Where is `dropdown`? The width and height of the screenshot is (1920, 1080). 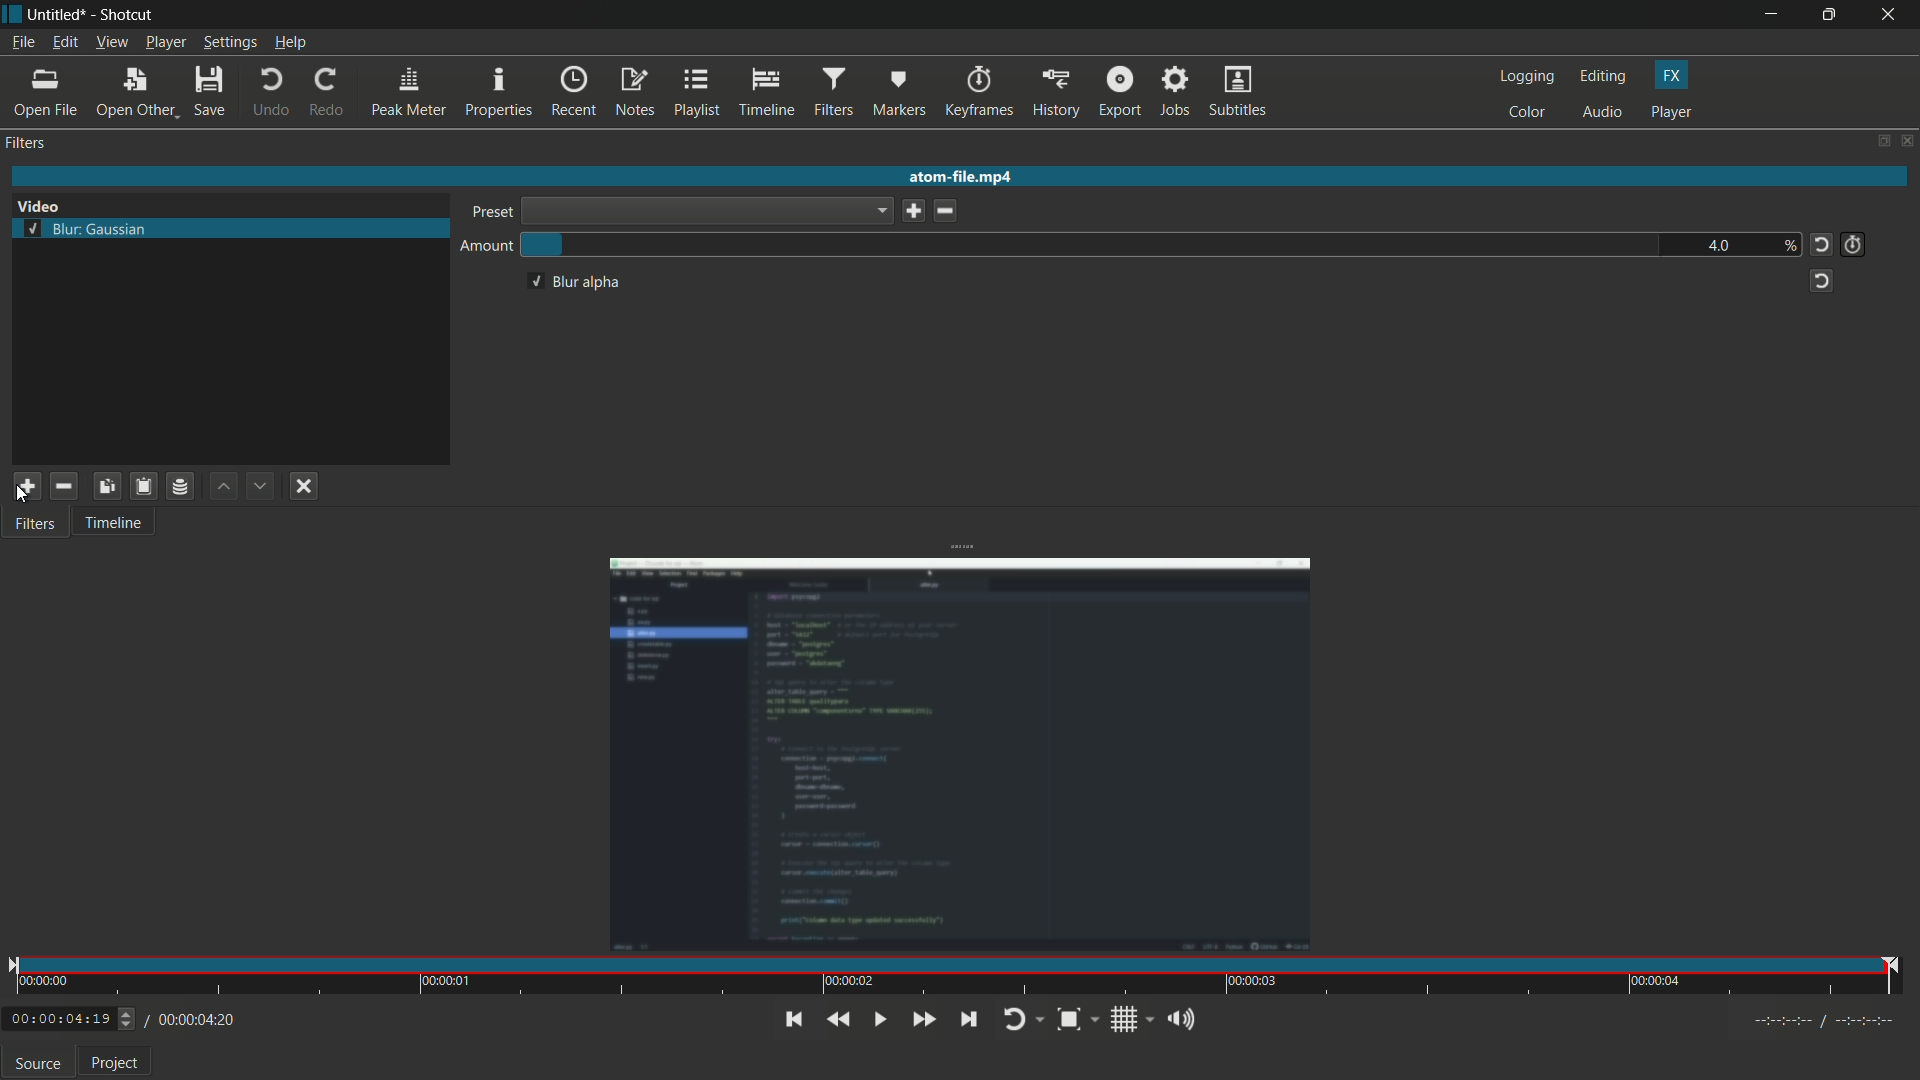 dropdown is located at coordinates (706, 211).